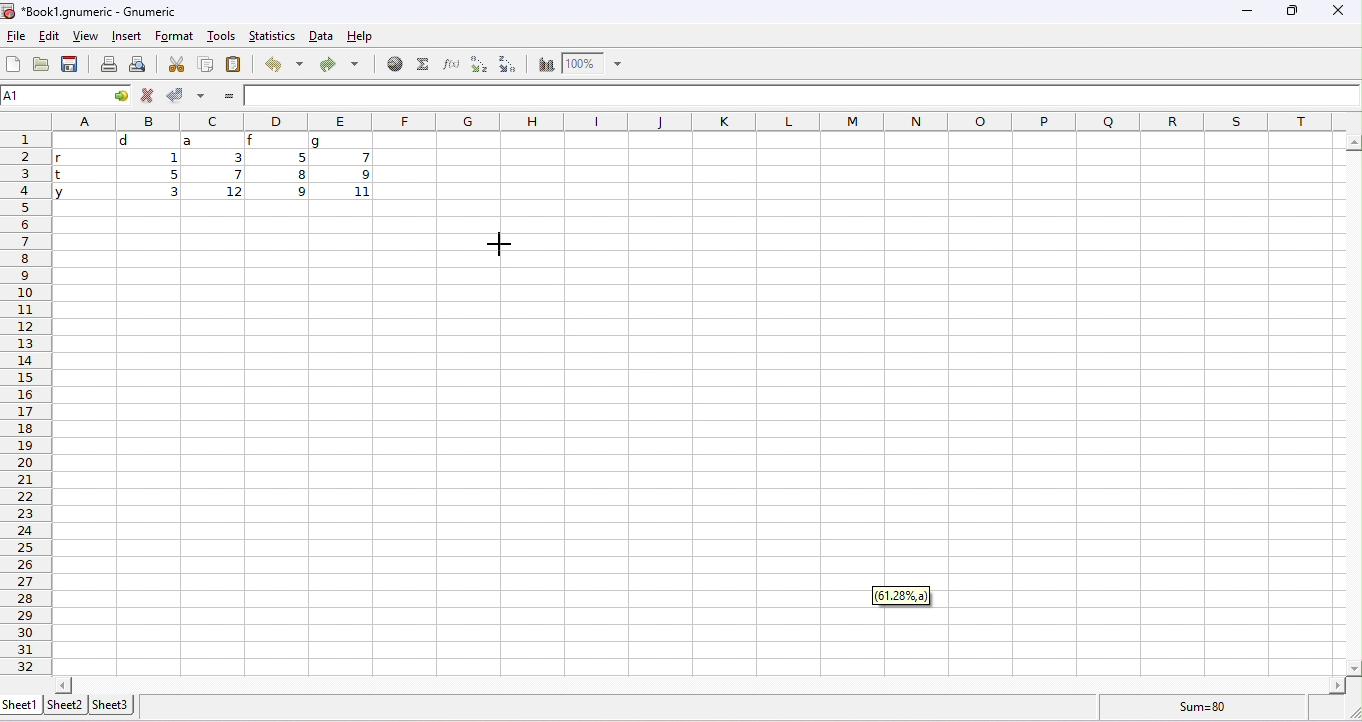 This screenshot has height=722, width=1362. What do you see at coordinates (203, 64) in the screenshot?
I see `copy` at bounding box center [203, 64].